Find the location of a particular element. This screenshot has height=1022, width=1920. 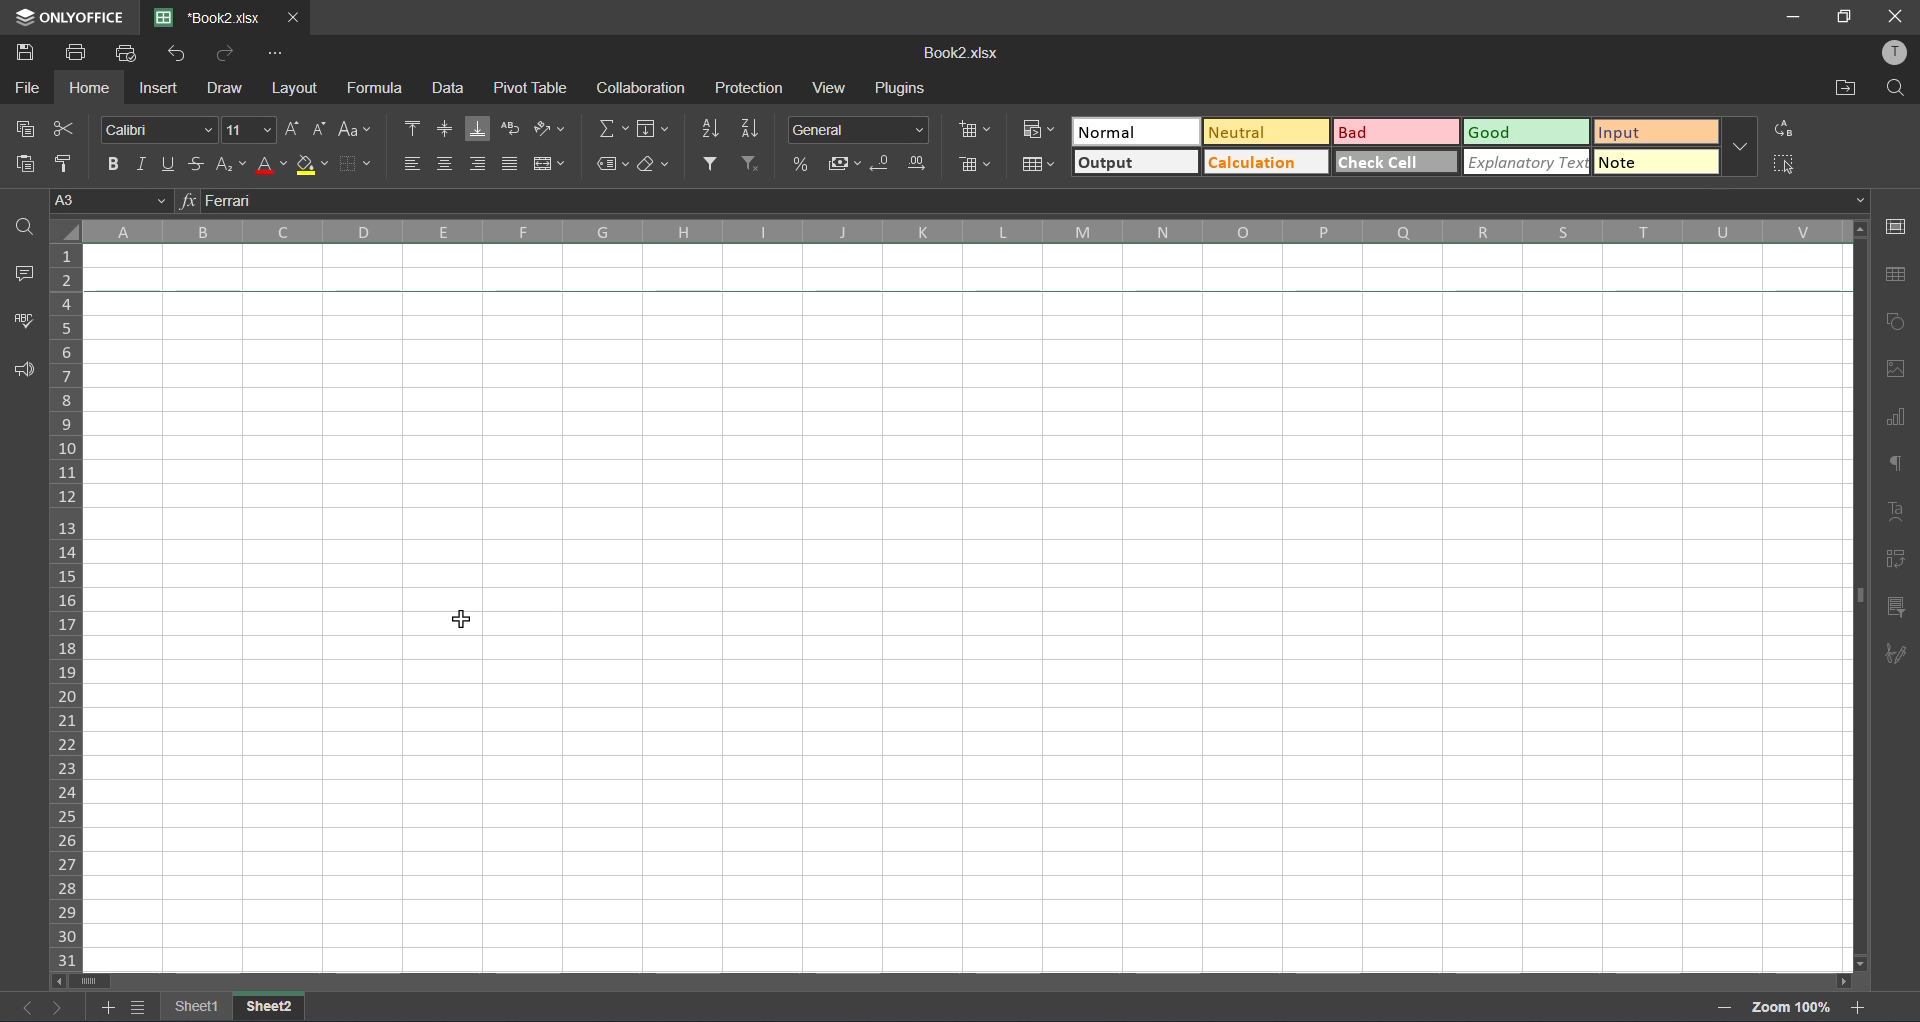

calculation is located at coordinates (1268, 162).